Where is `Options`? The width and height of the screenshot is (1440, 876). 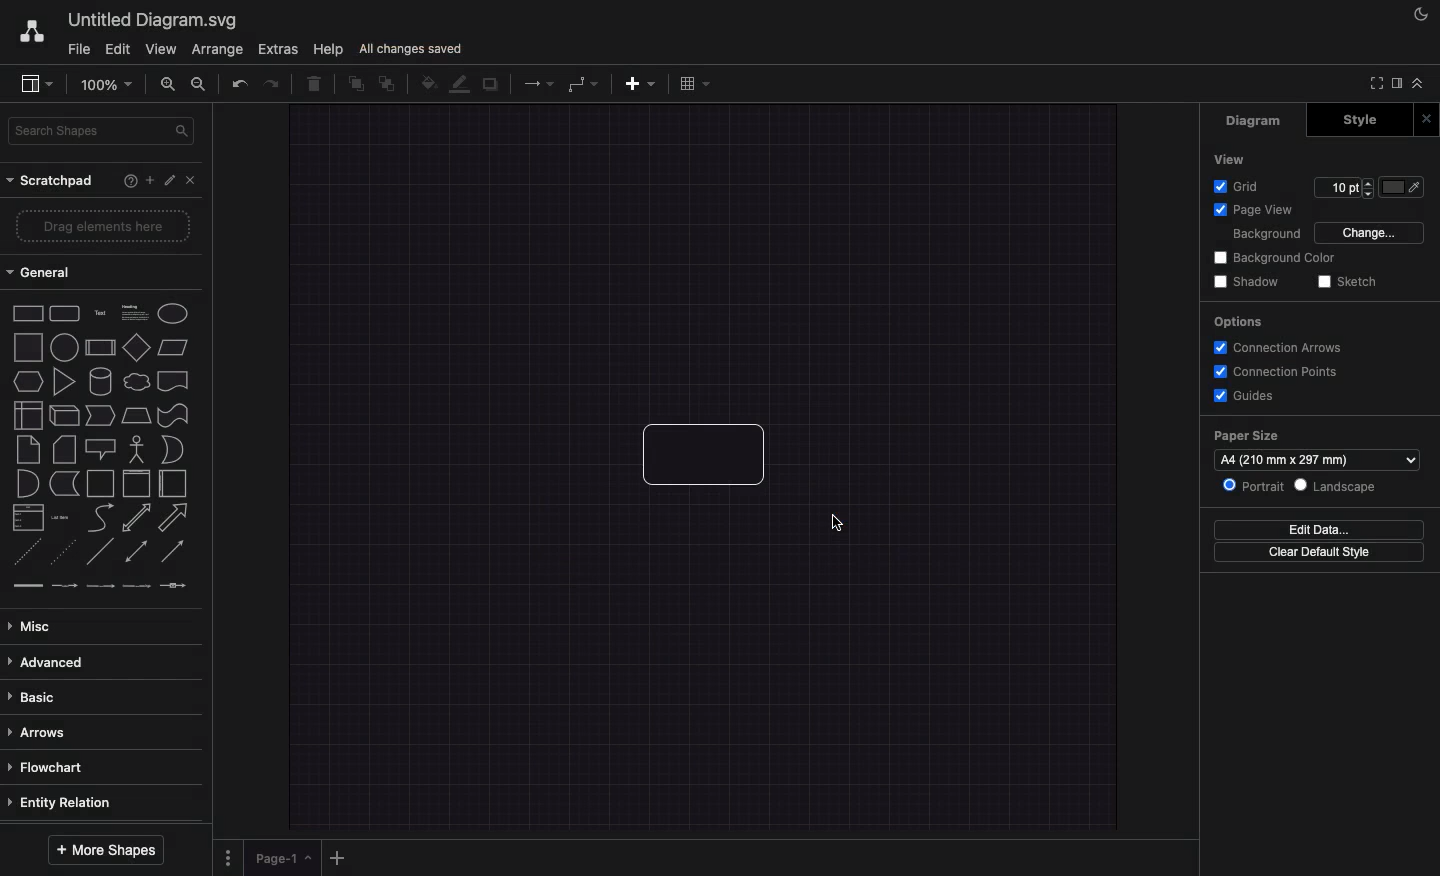 Options is located at coordinates (1239, 322).